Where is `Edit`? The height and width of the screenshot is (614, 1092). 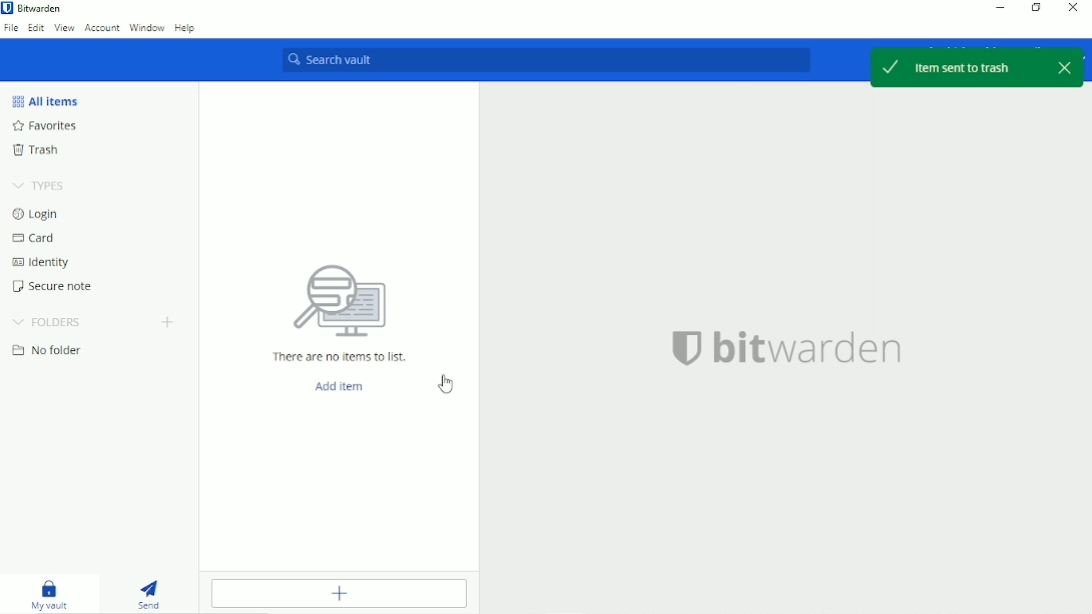 Edit is located at coordinates (36, 28).